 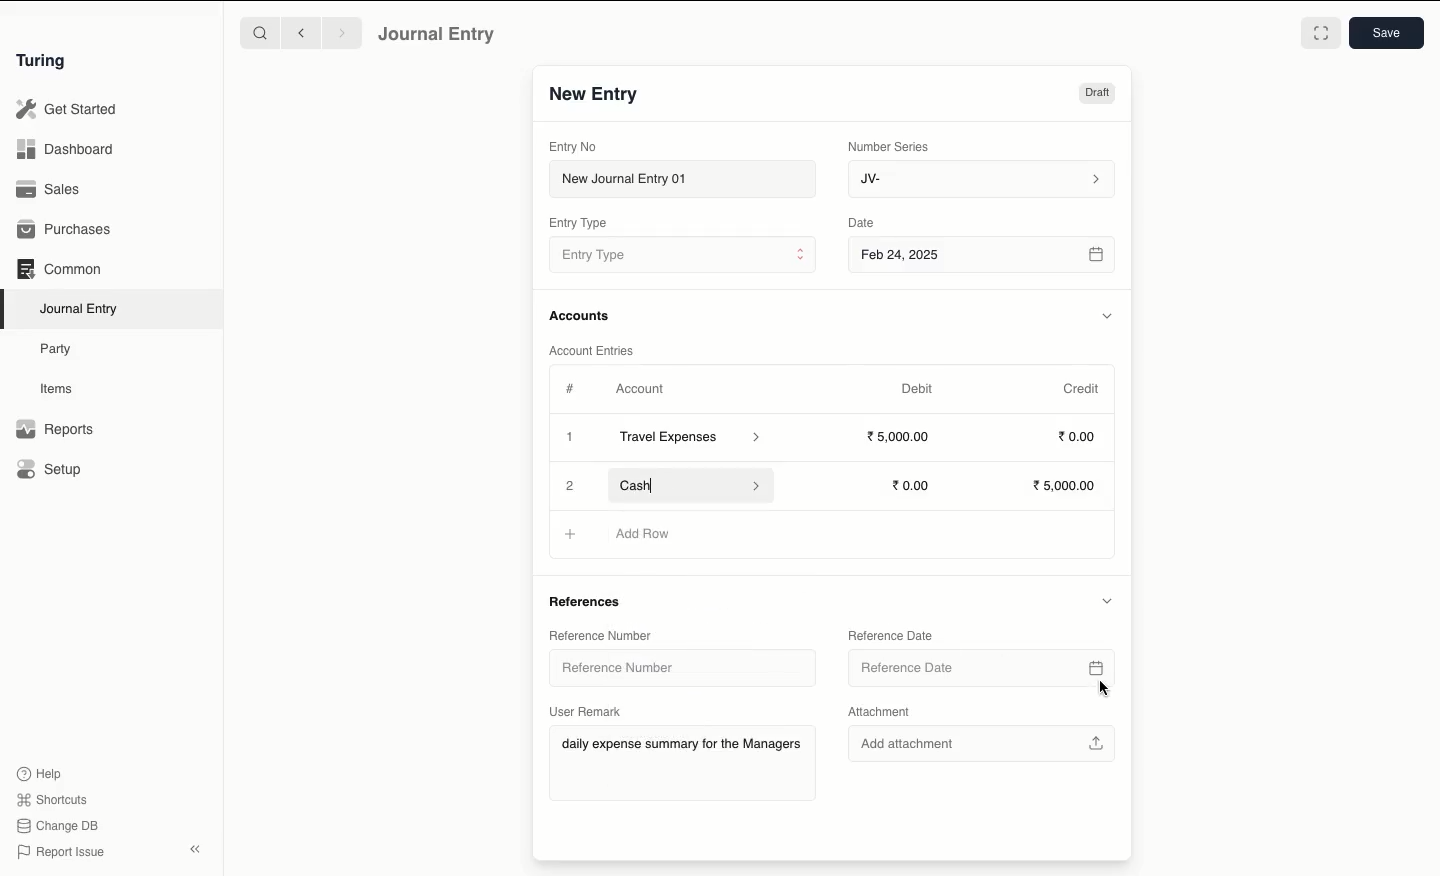 I want to click on Journal Entry, so click(x=80, y=310).